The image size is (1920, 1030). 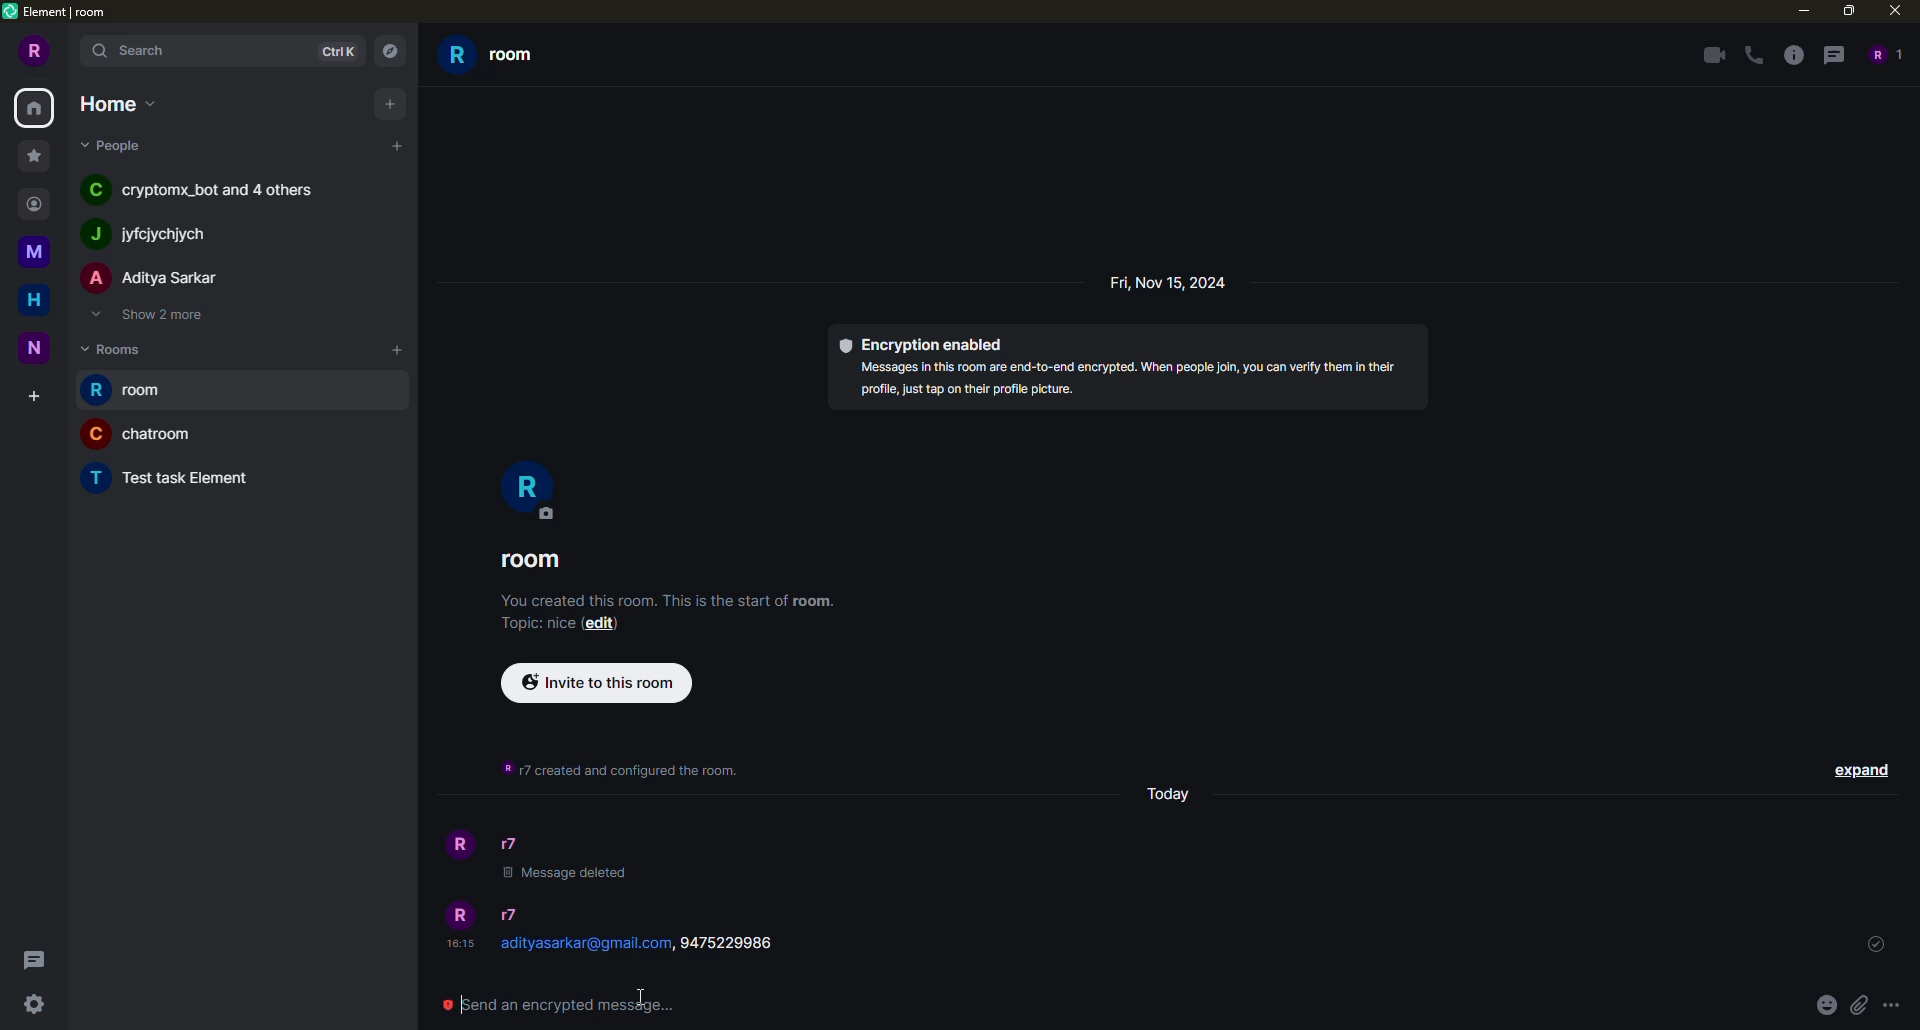 I want to click on more, so click(x=1890, y=1005).